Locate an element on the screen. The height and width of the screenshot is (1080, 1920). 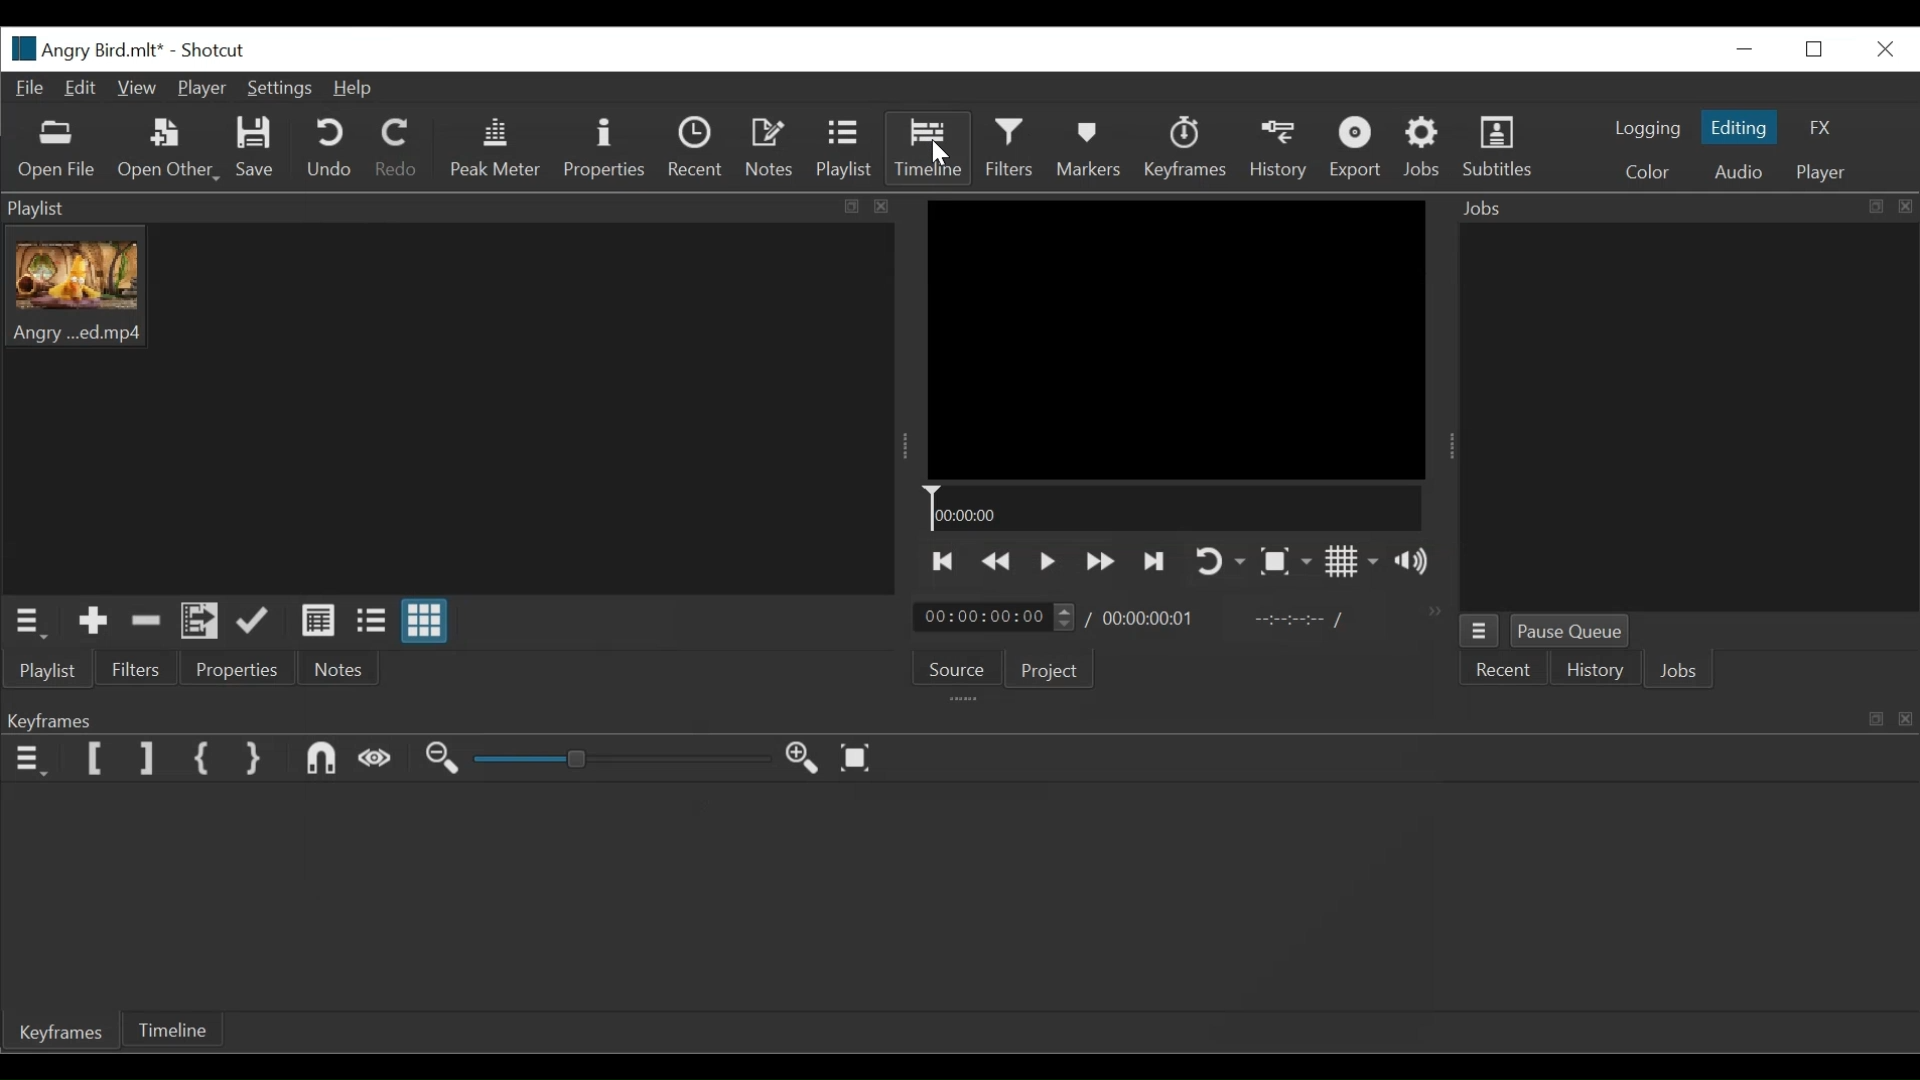
Timeline is located at coordinates (1174, 507).